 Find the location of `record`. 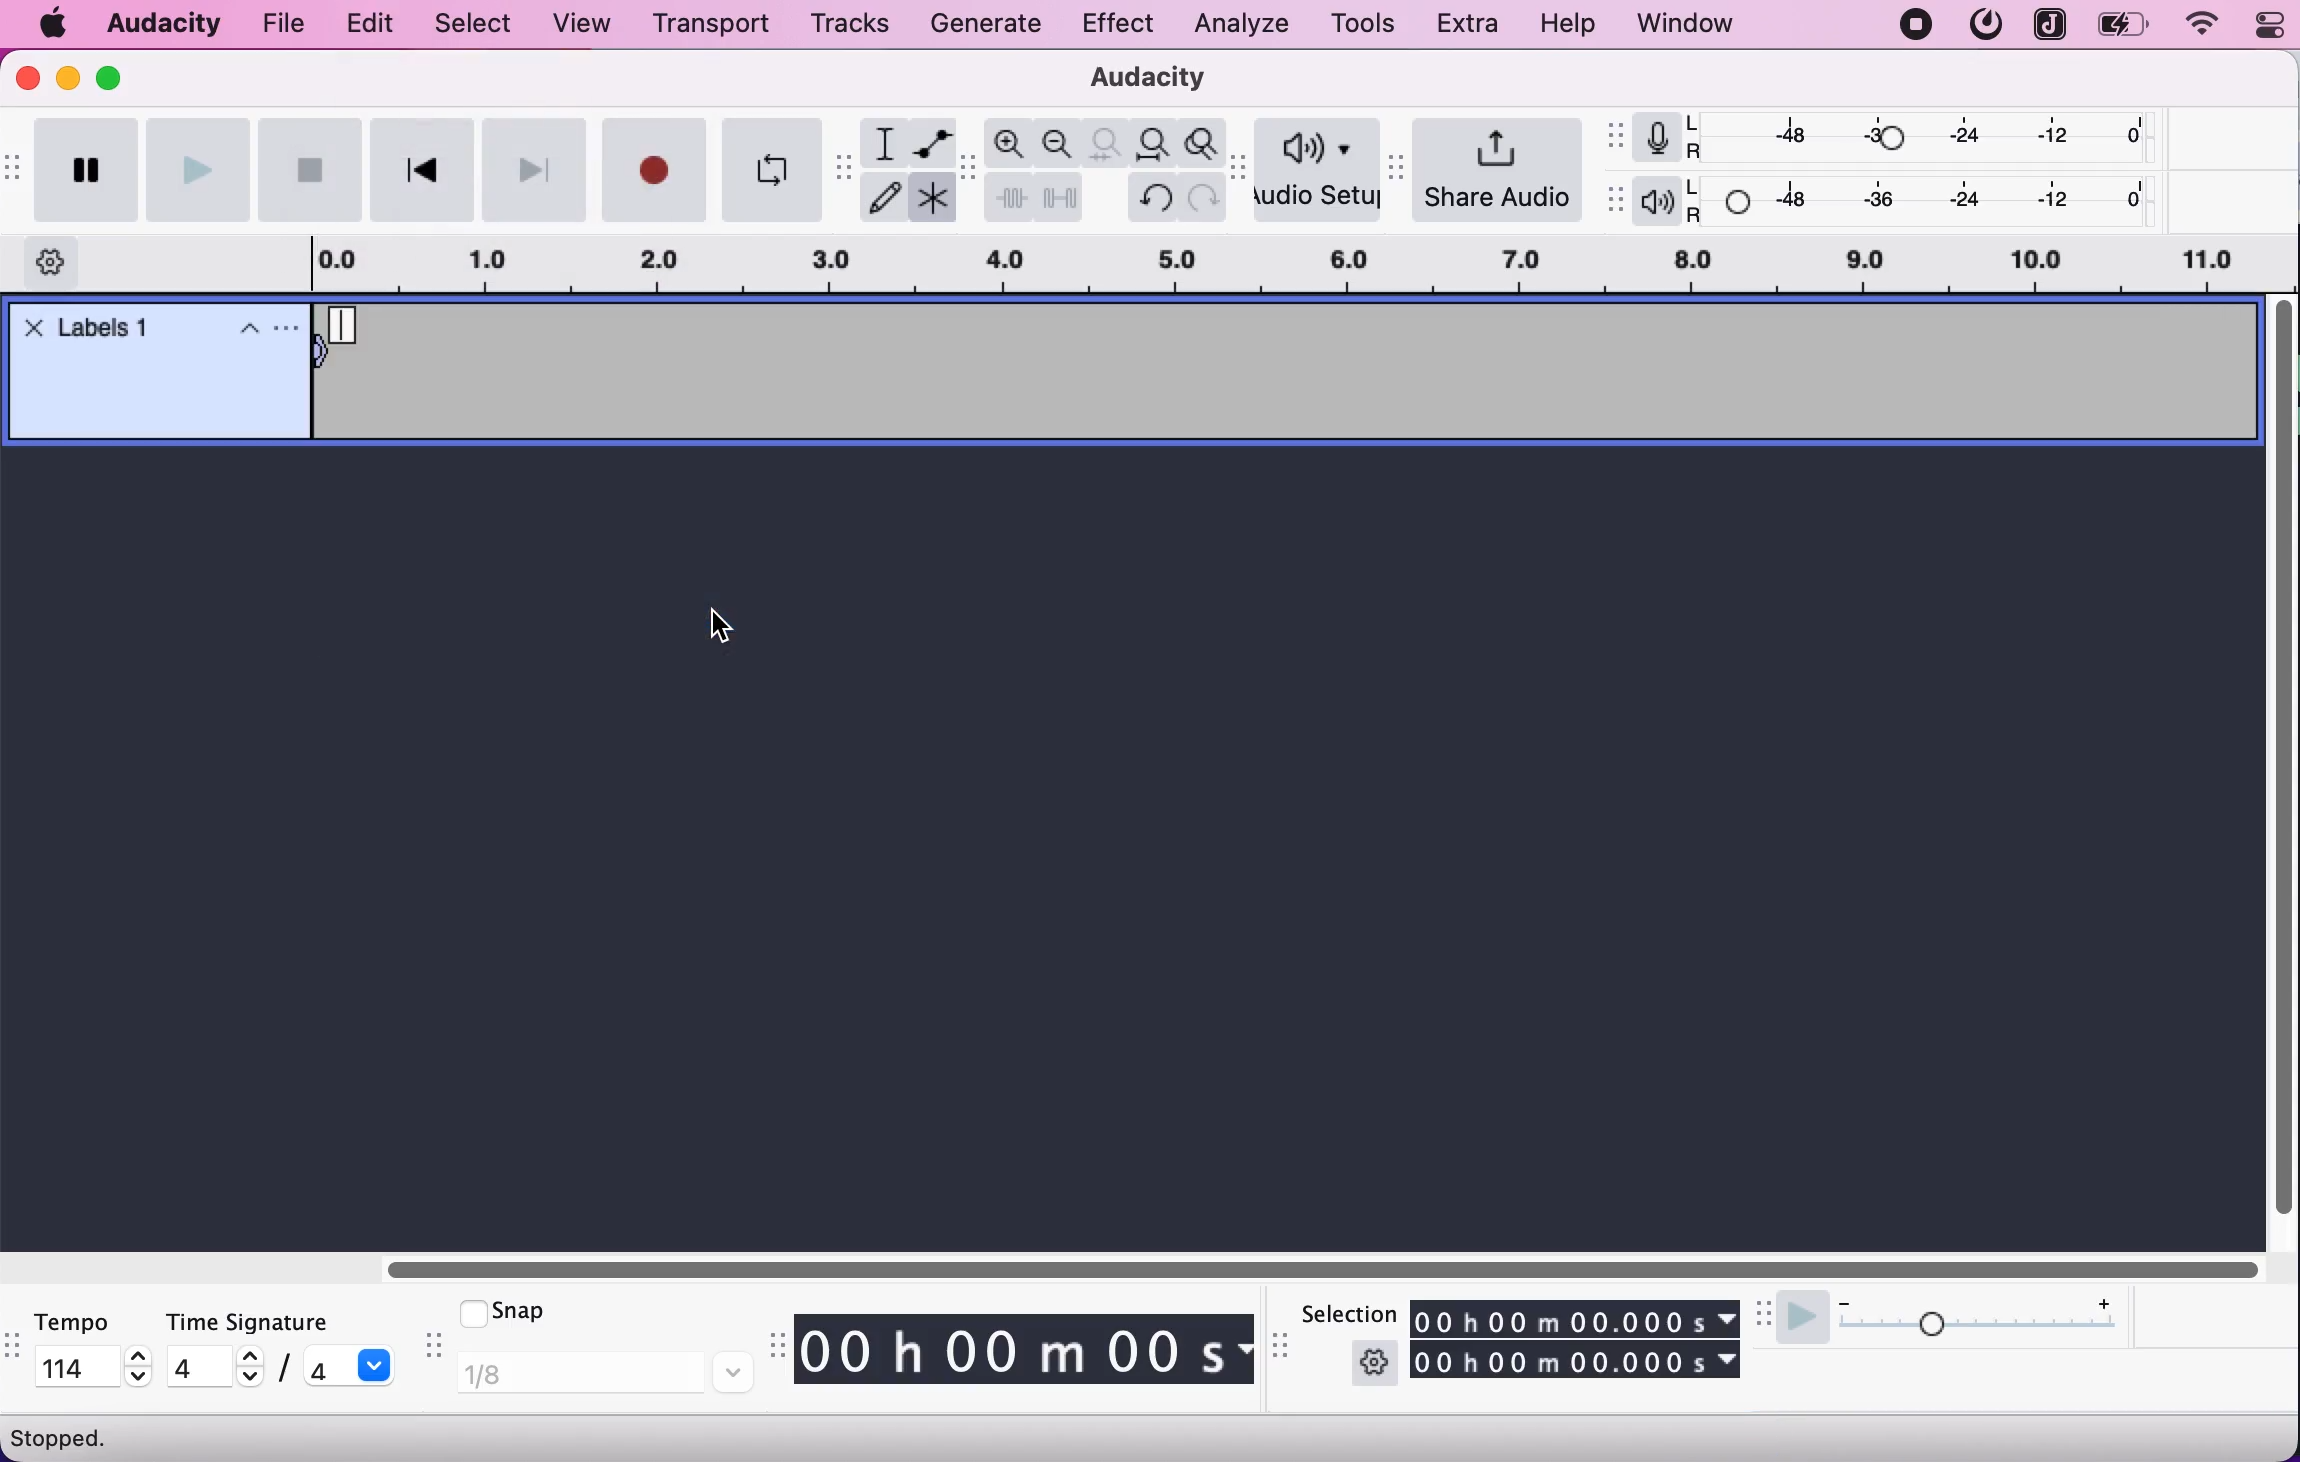

record is located at coordinates (654, 167).